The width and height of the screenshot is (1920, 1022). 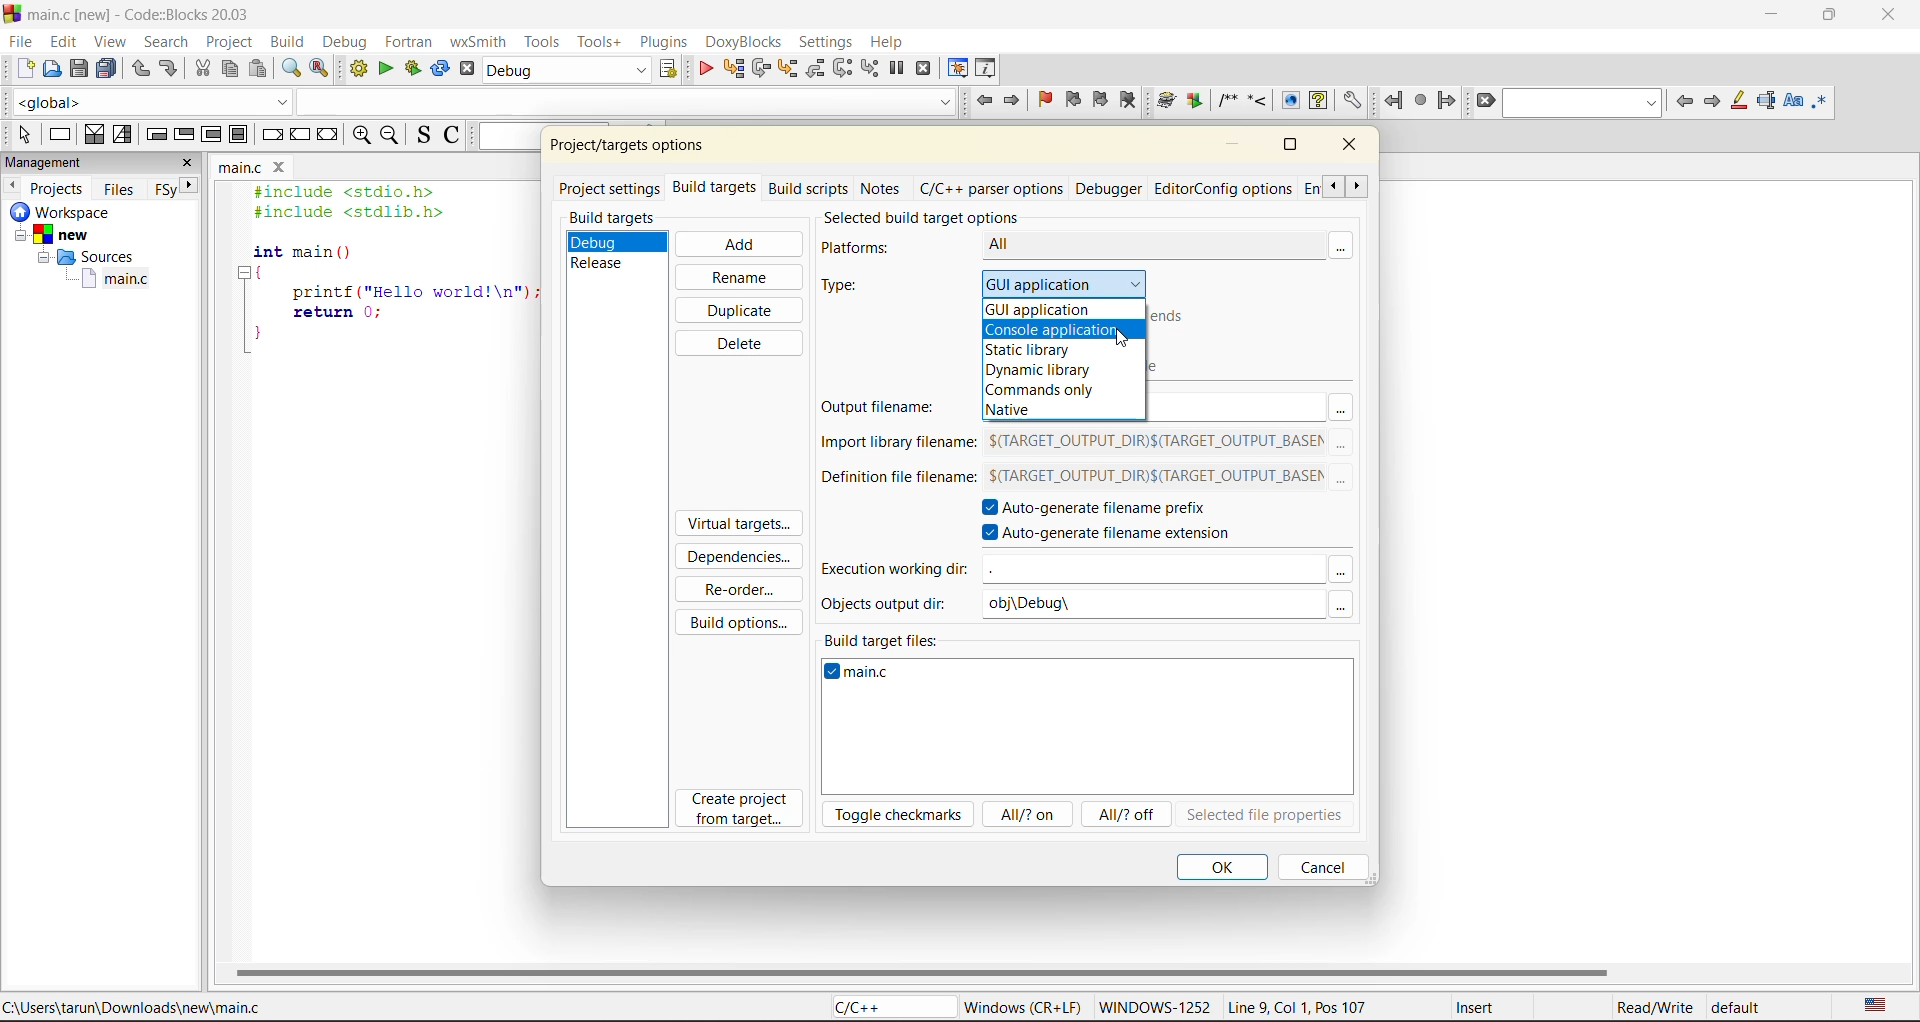 I want to click on entry condition loop, so click(x=159, y=134).